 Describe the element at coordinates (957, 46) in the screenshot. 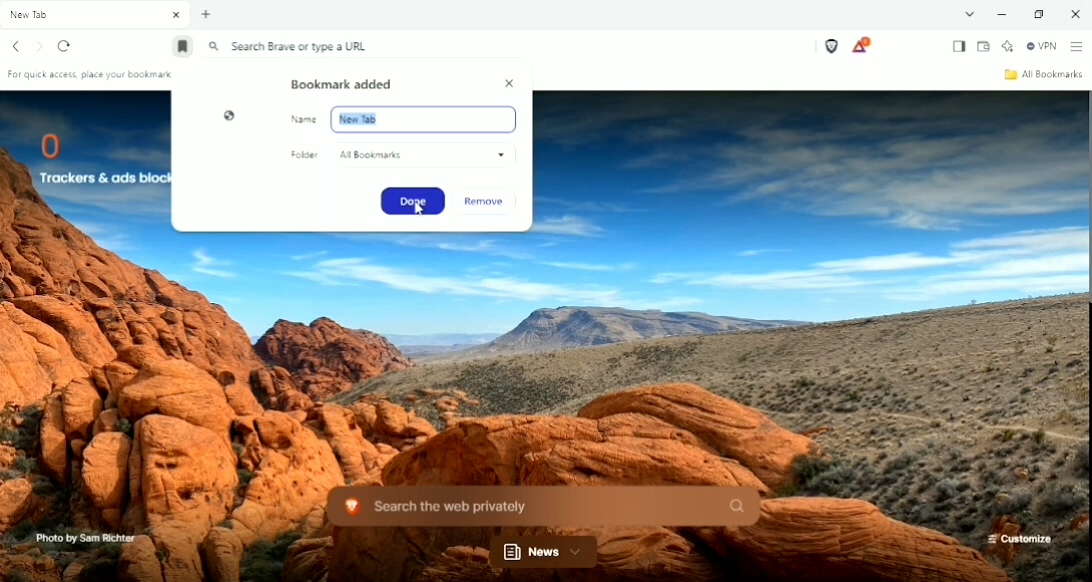

I see `Show Sidebar` at that location.